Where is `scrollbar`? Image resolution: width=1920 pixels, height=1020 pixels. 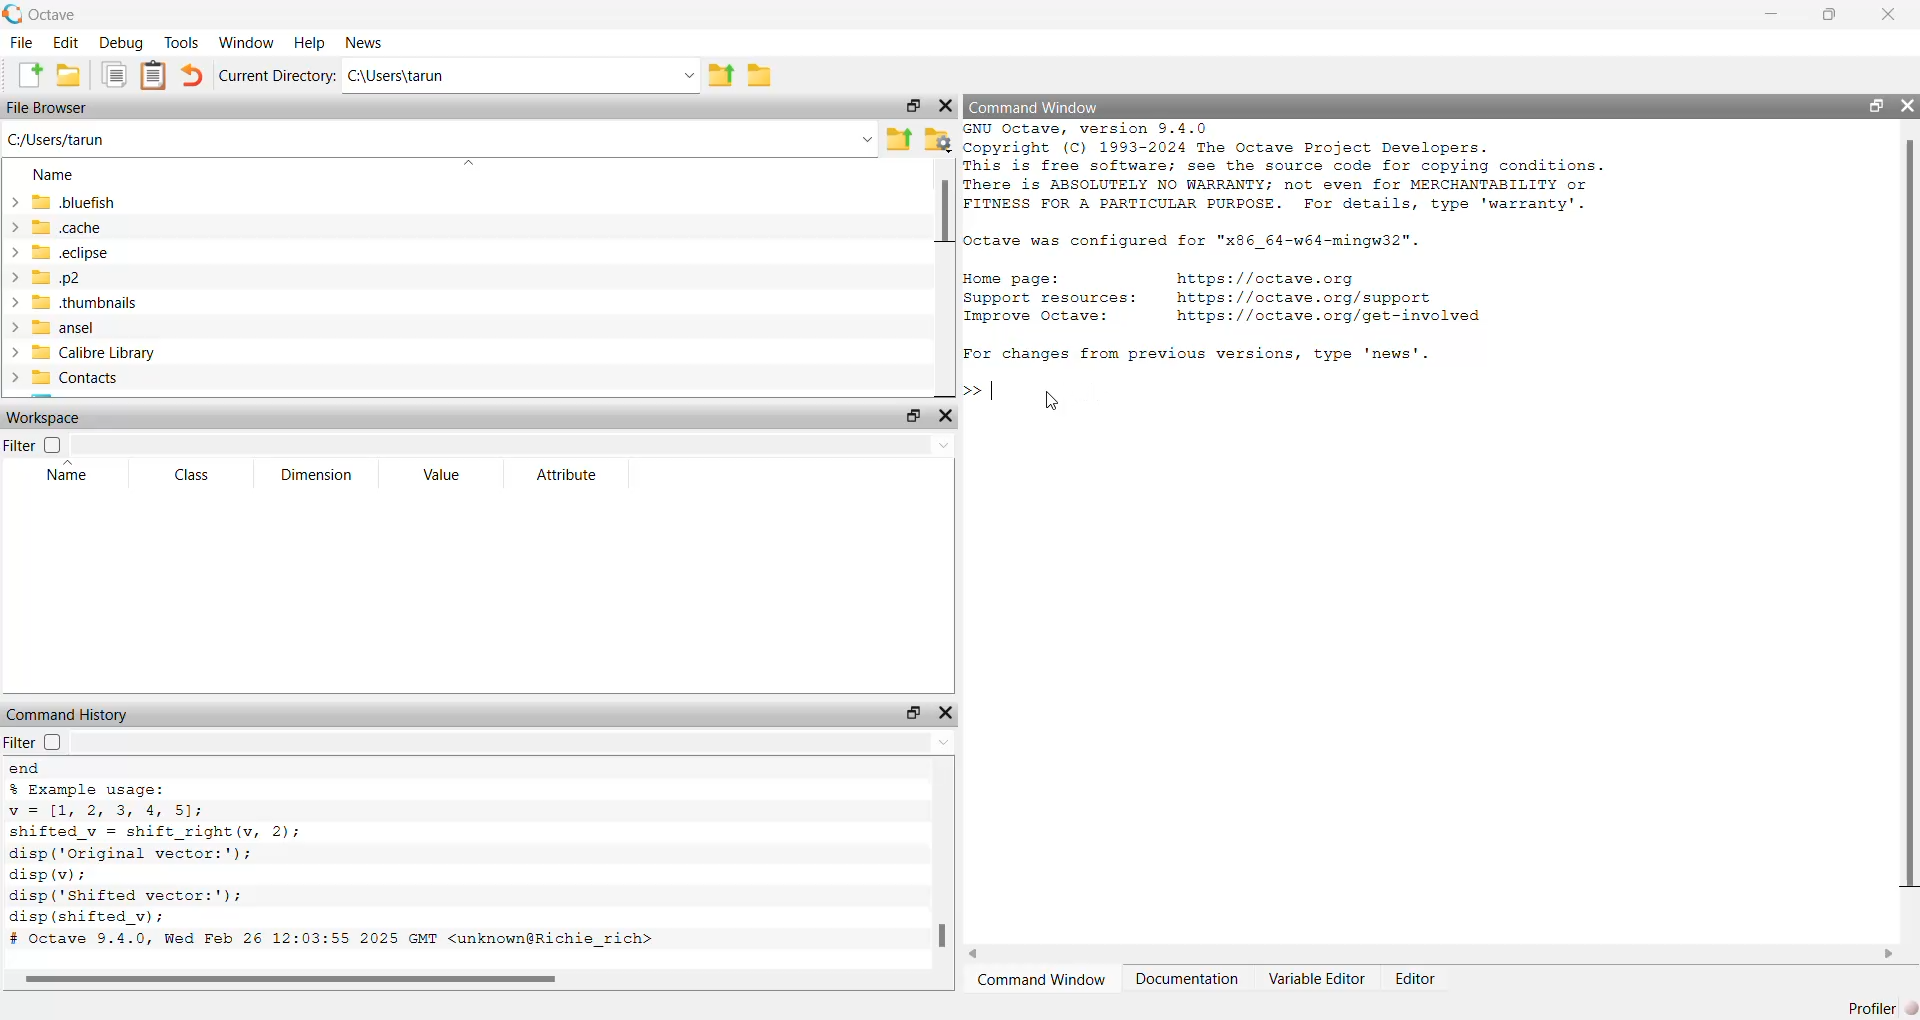 scrollbar is located at coordinates (941, 907).